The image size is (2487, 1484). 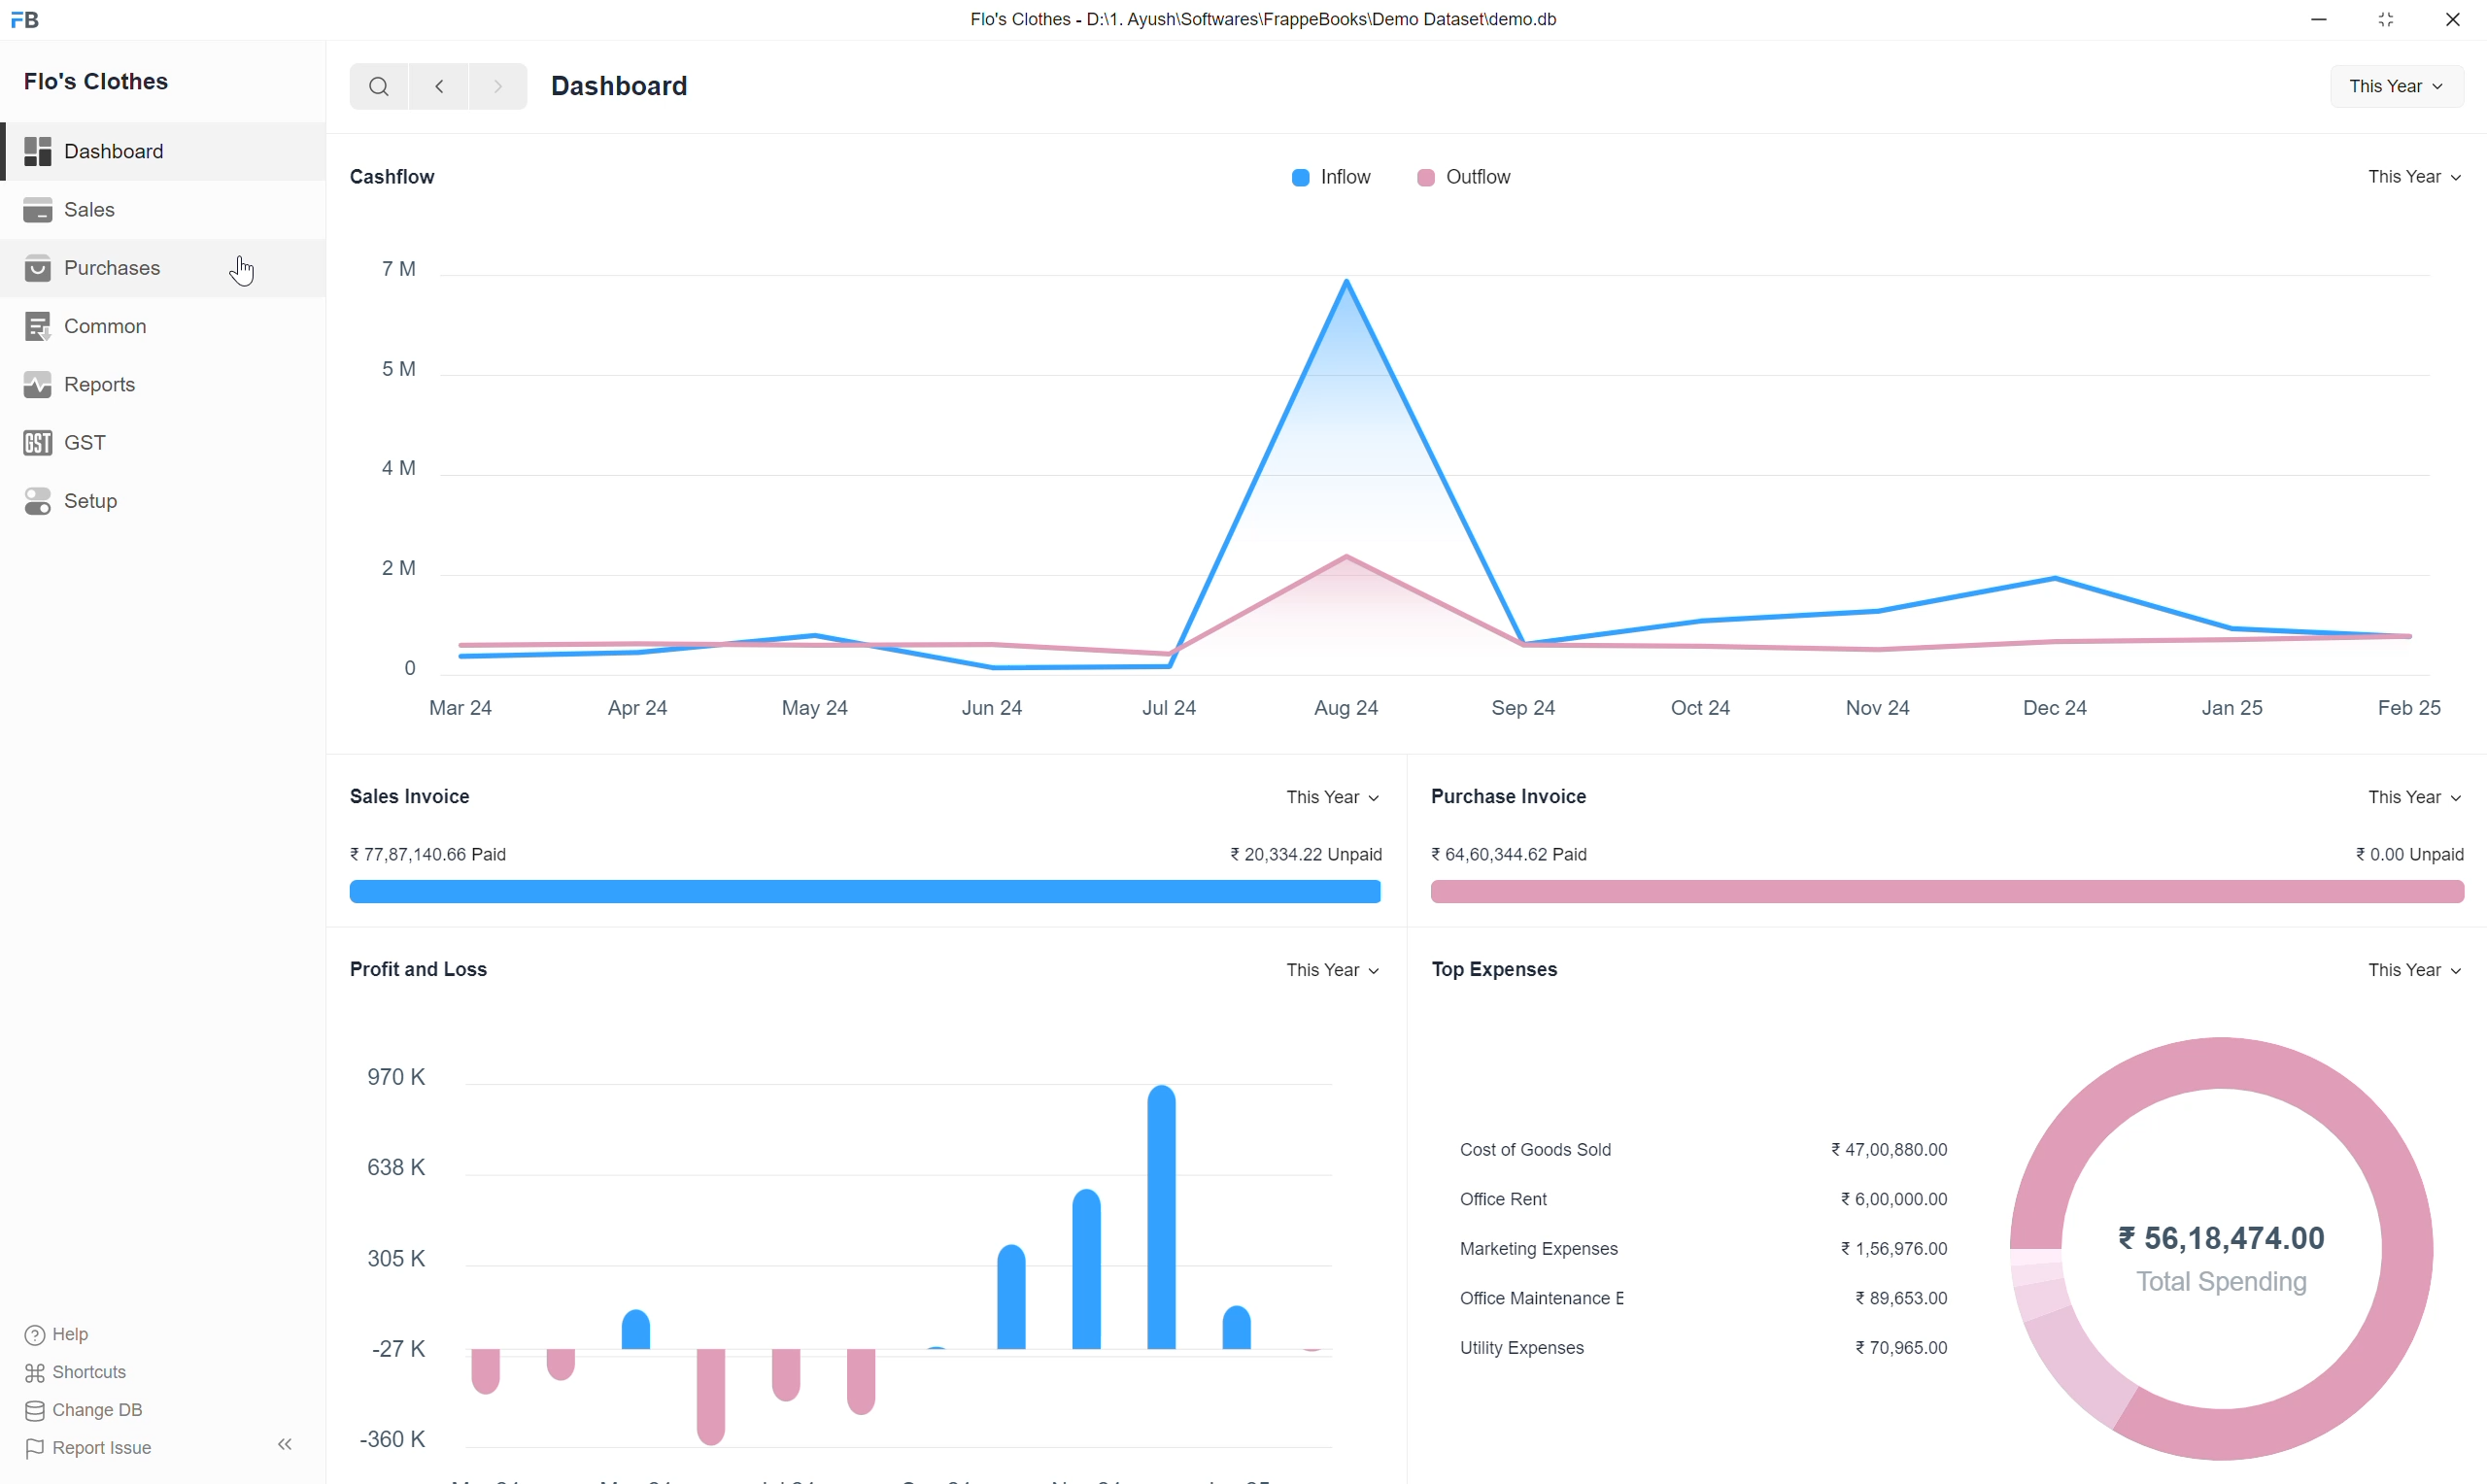 What do you see at coordinates (1168, 707) in the screenshot?
I see `Jul 24` at bounding box center [1168, 707].